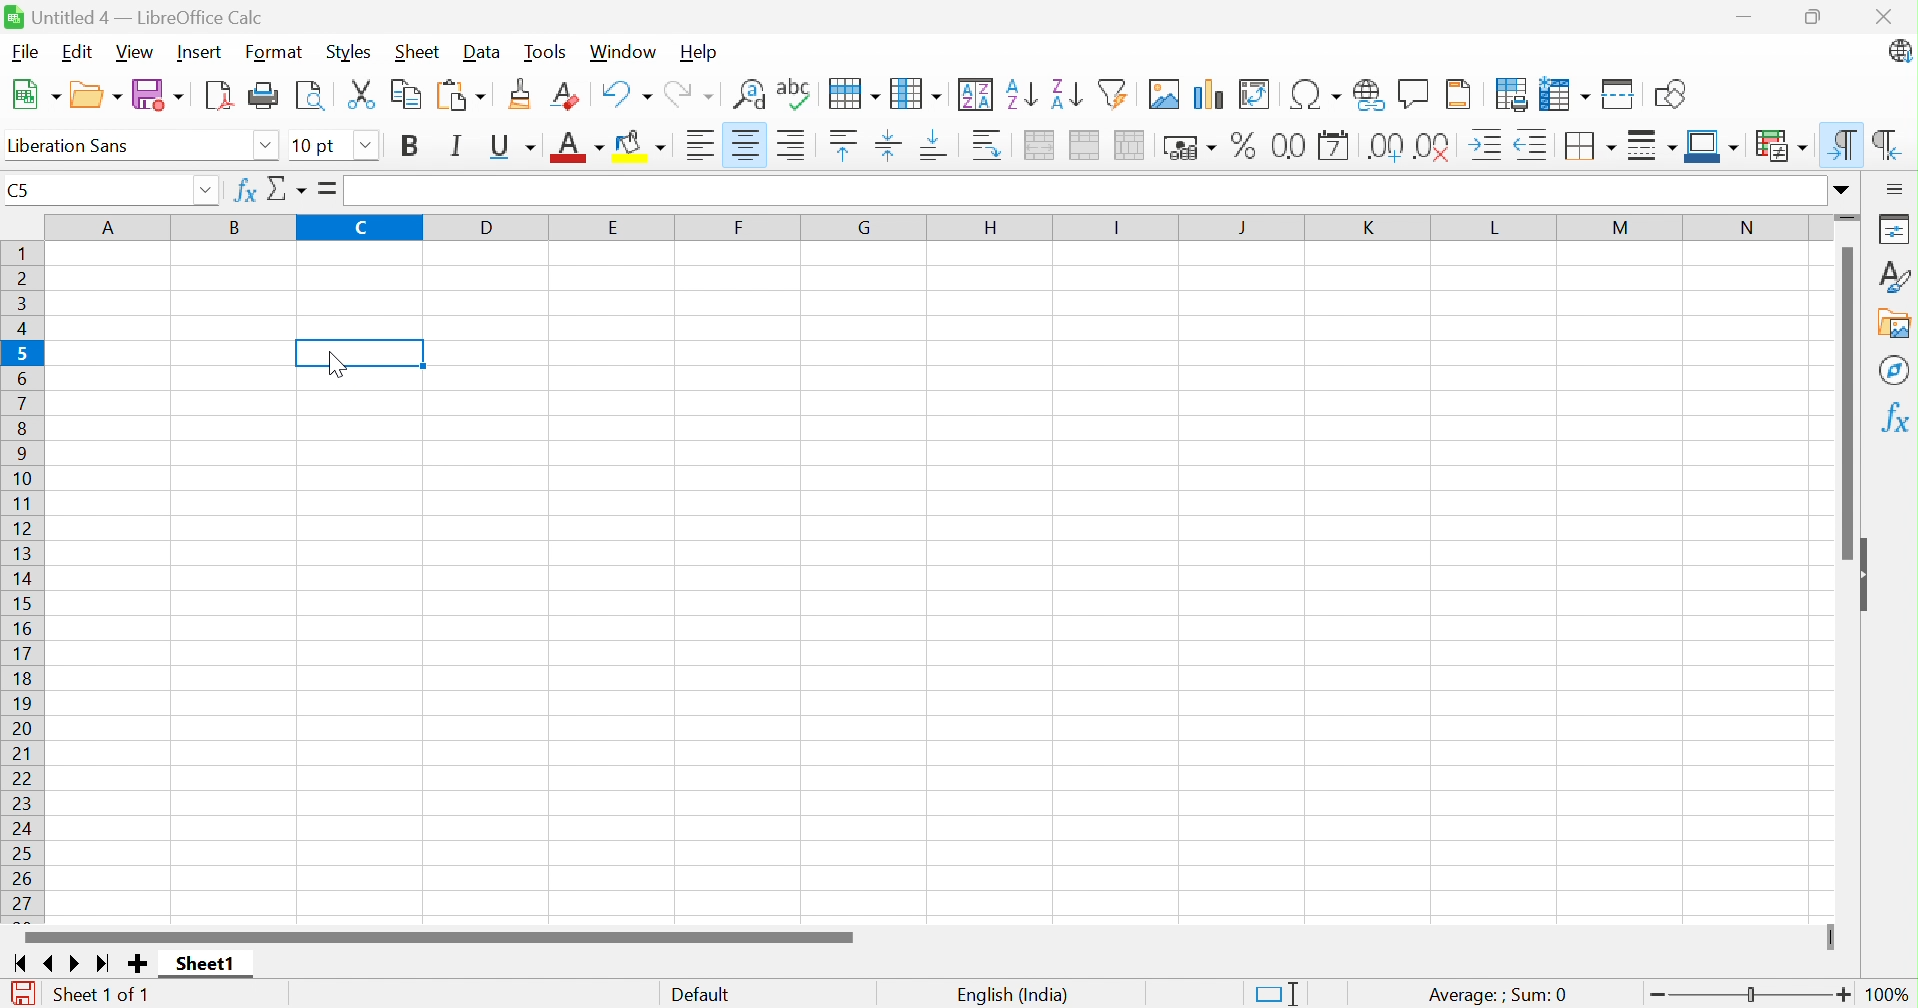 This screenshot has width=1918, height=1008. I want to click on Sheet, so click(417, 52).